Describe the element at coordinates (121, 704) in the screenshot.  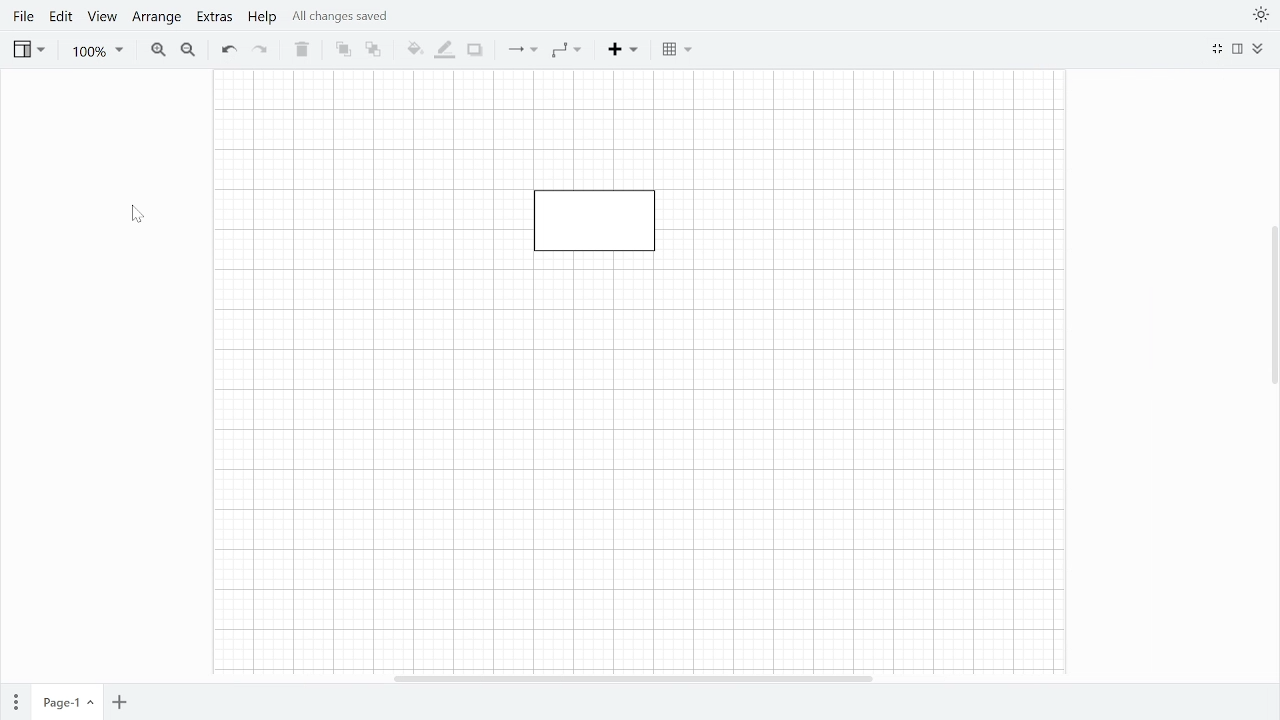
I see `Add page` at that location.